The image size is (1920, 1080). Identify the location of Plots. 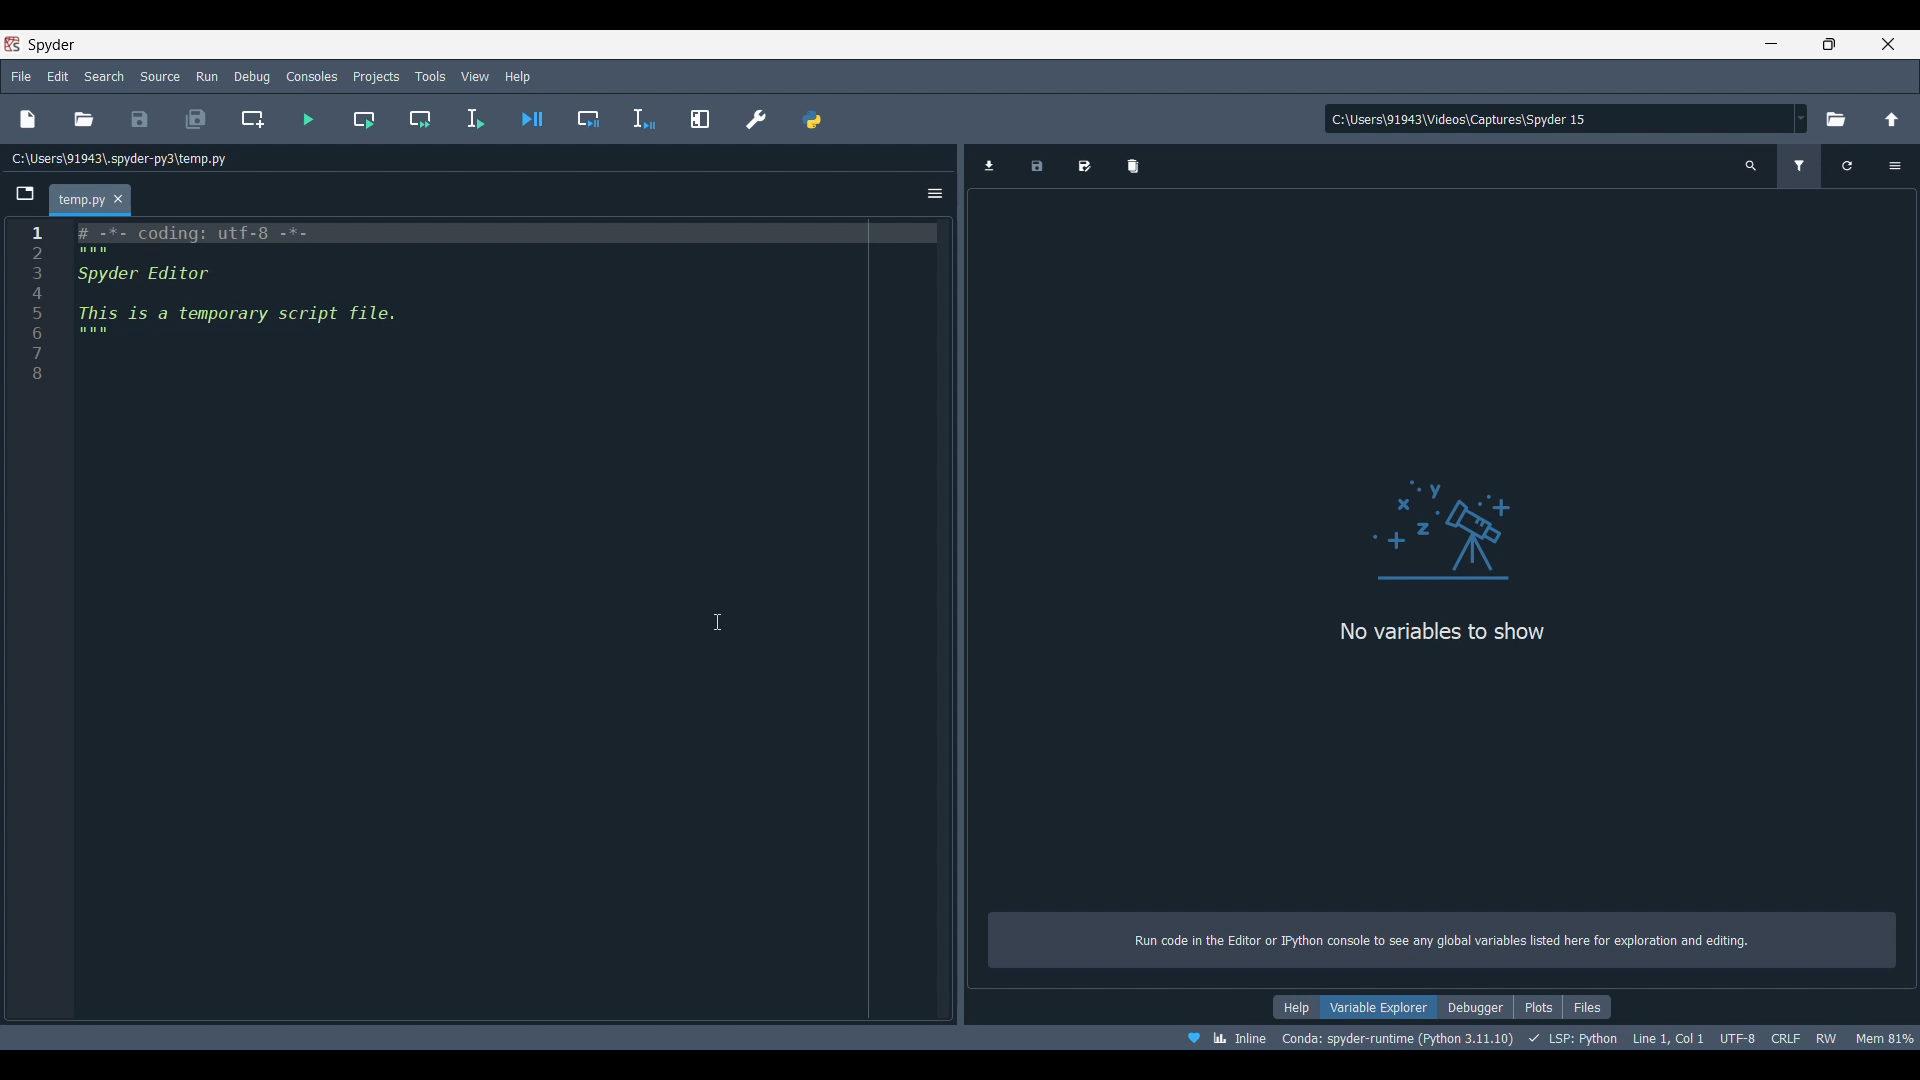
(1538, 1007).